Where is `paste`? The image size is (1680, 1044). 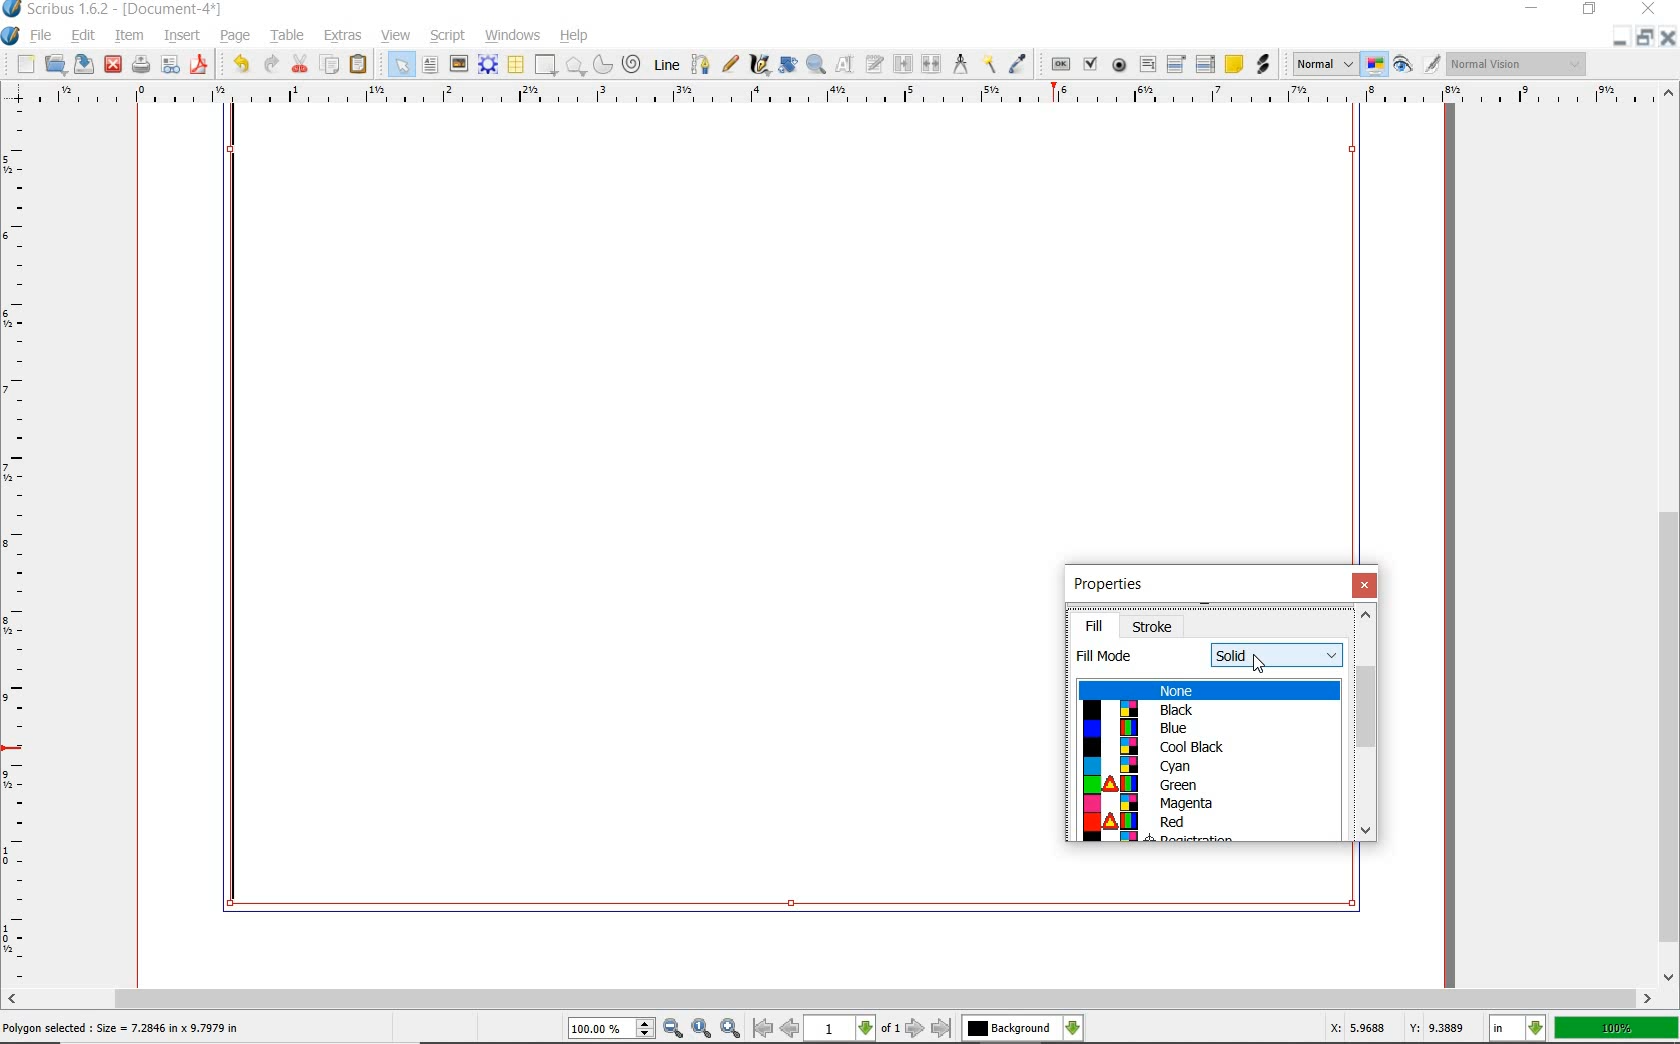 paste is located at coordinates (358, 65).